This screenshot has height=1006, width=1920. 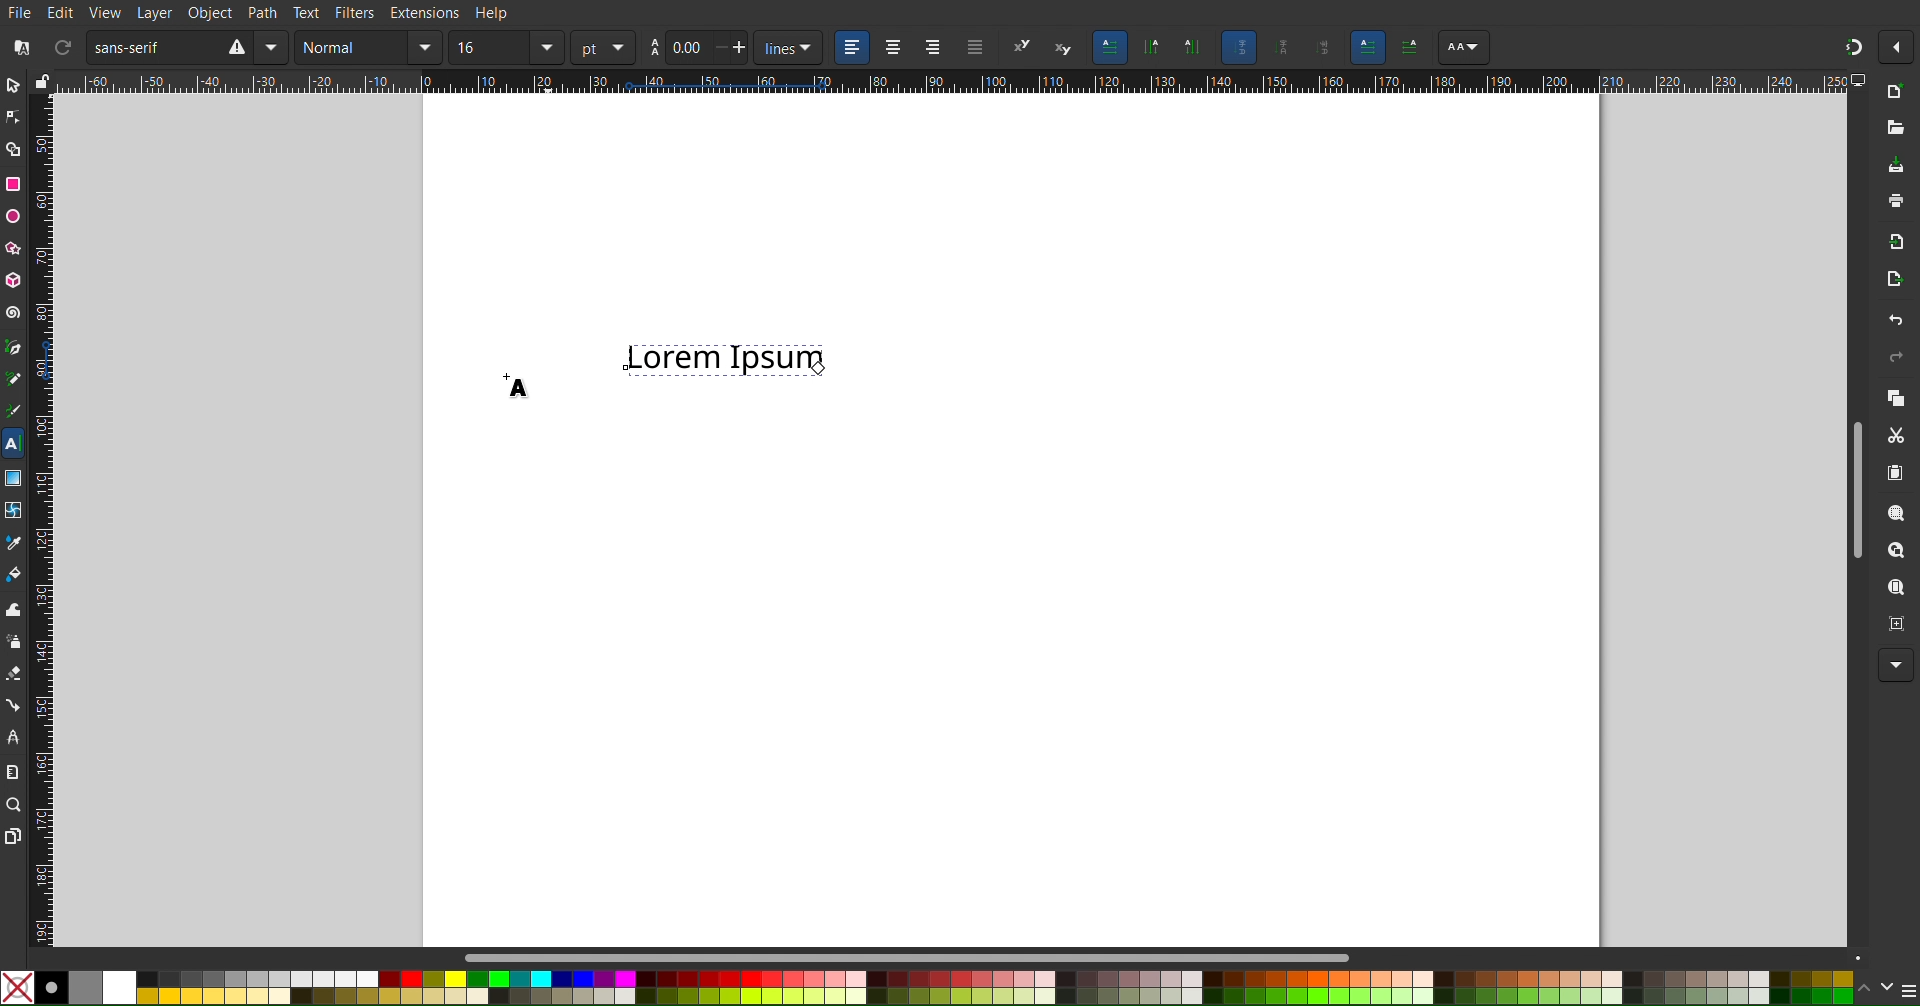 I want to click on Paste, so click(x=1895, y=471).